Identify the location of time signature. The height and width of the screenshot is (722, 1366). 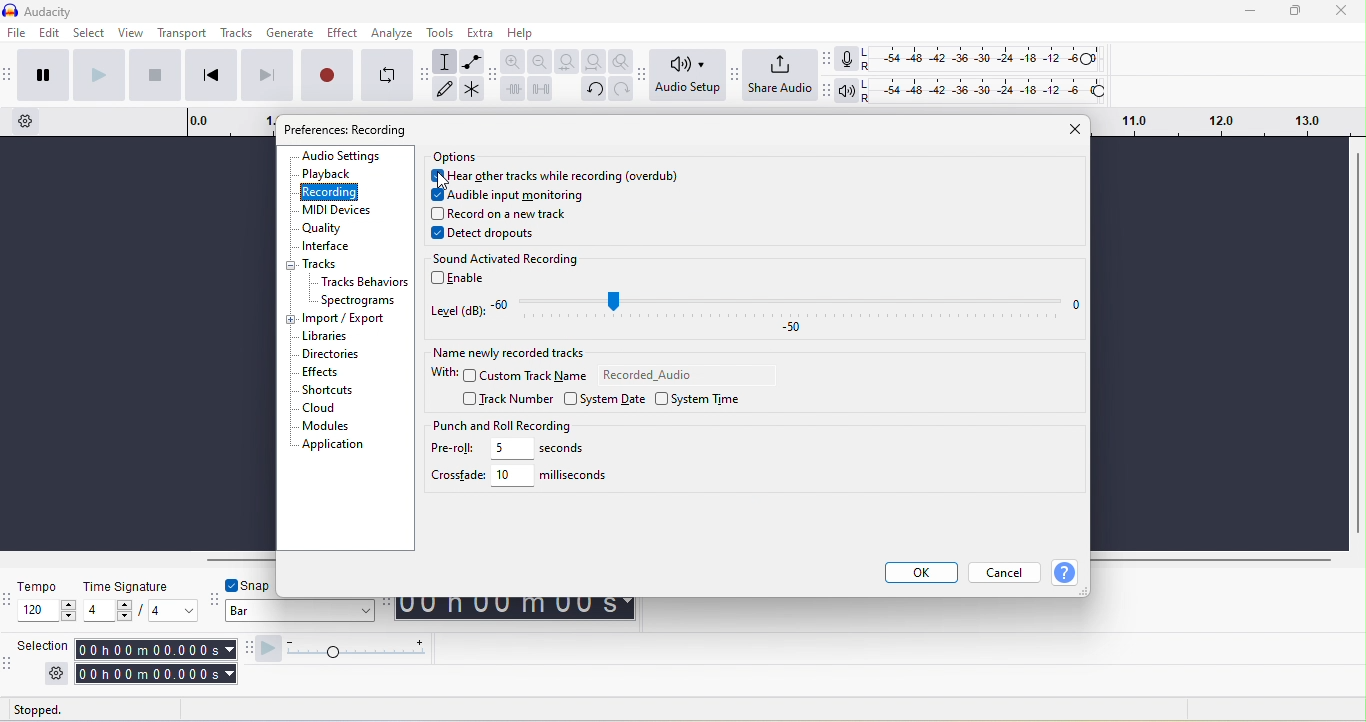
(139, 600).